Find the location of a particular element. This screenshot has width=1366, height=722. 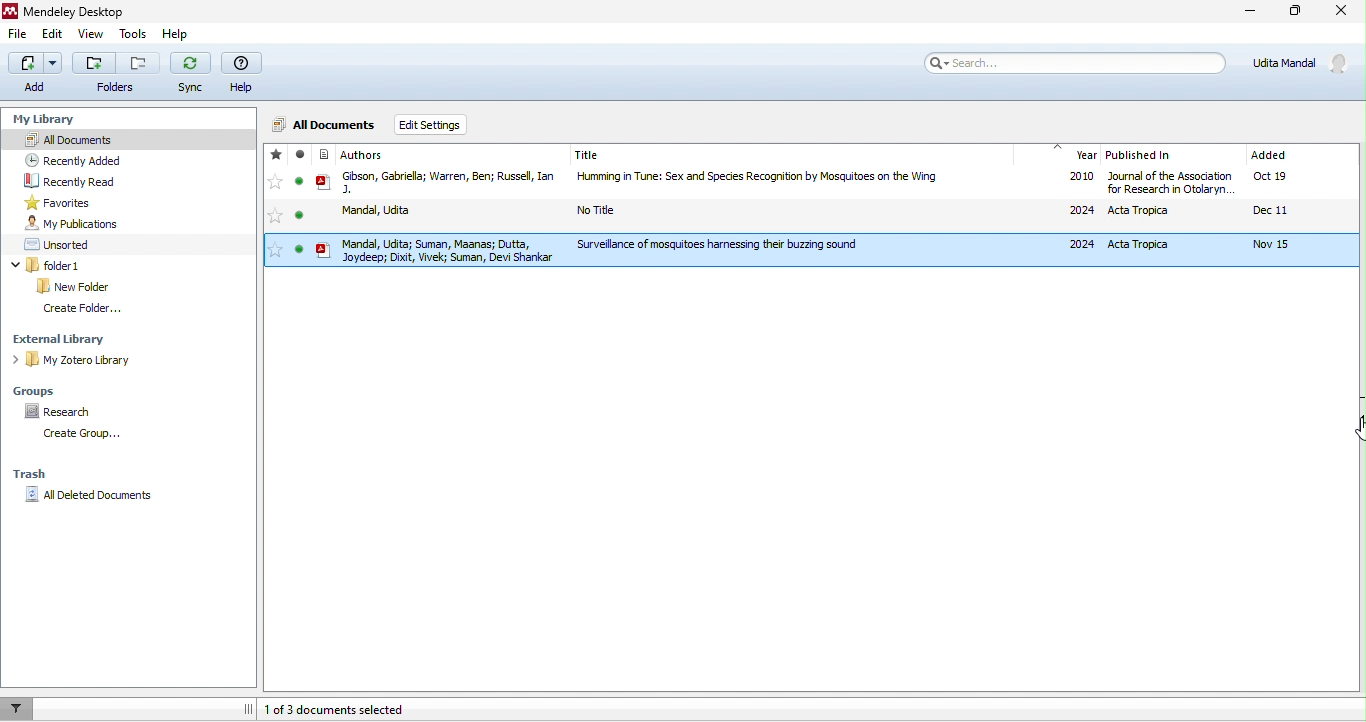

favourites is located at coordinates (274, 206).